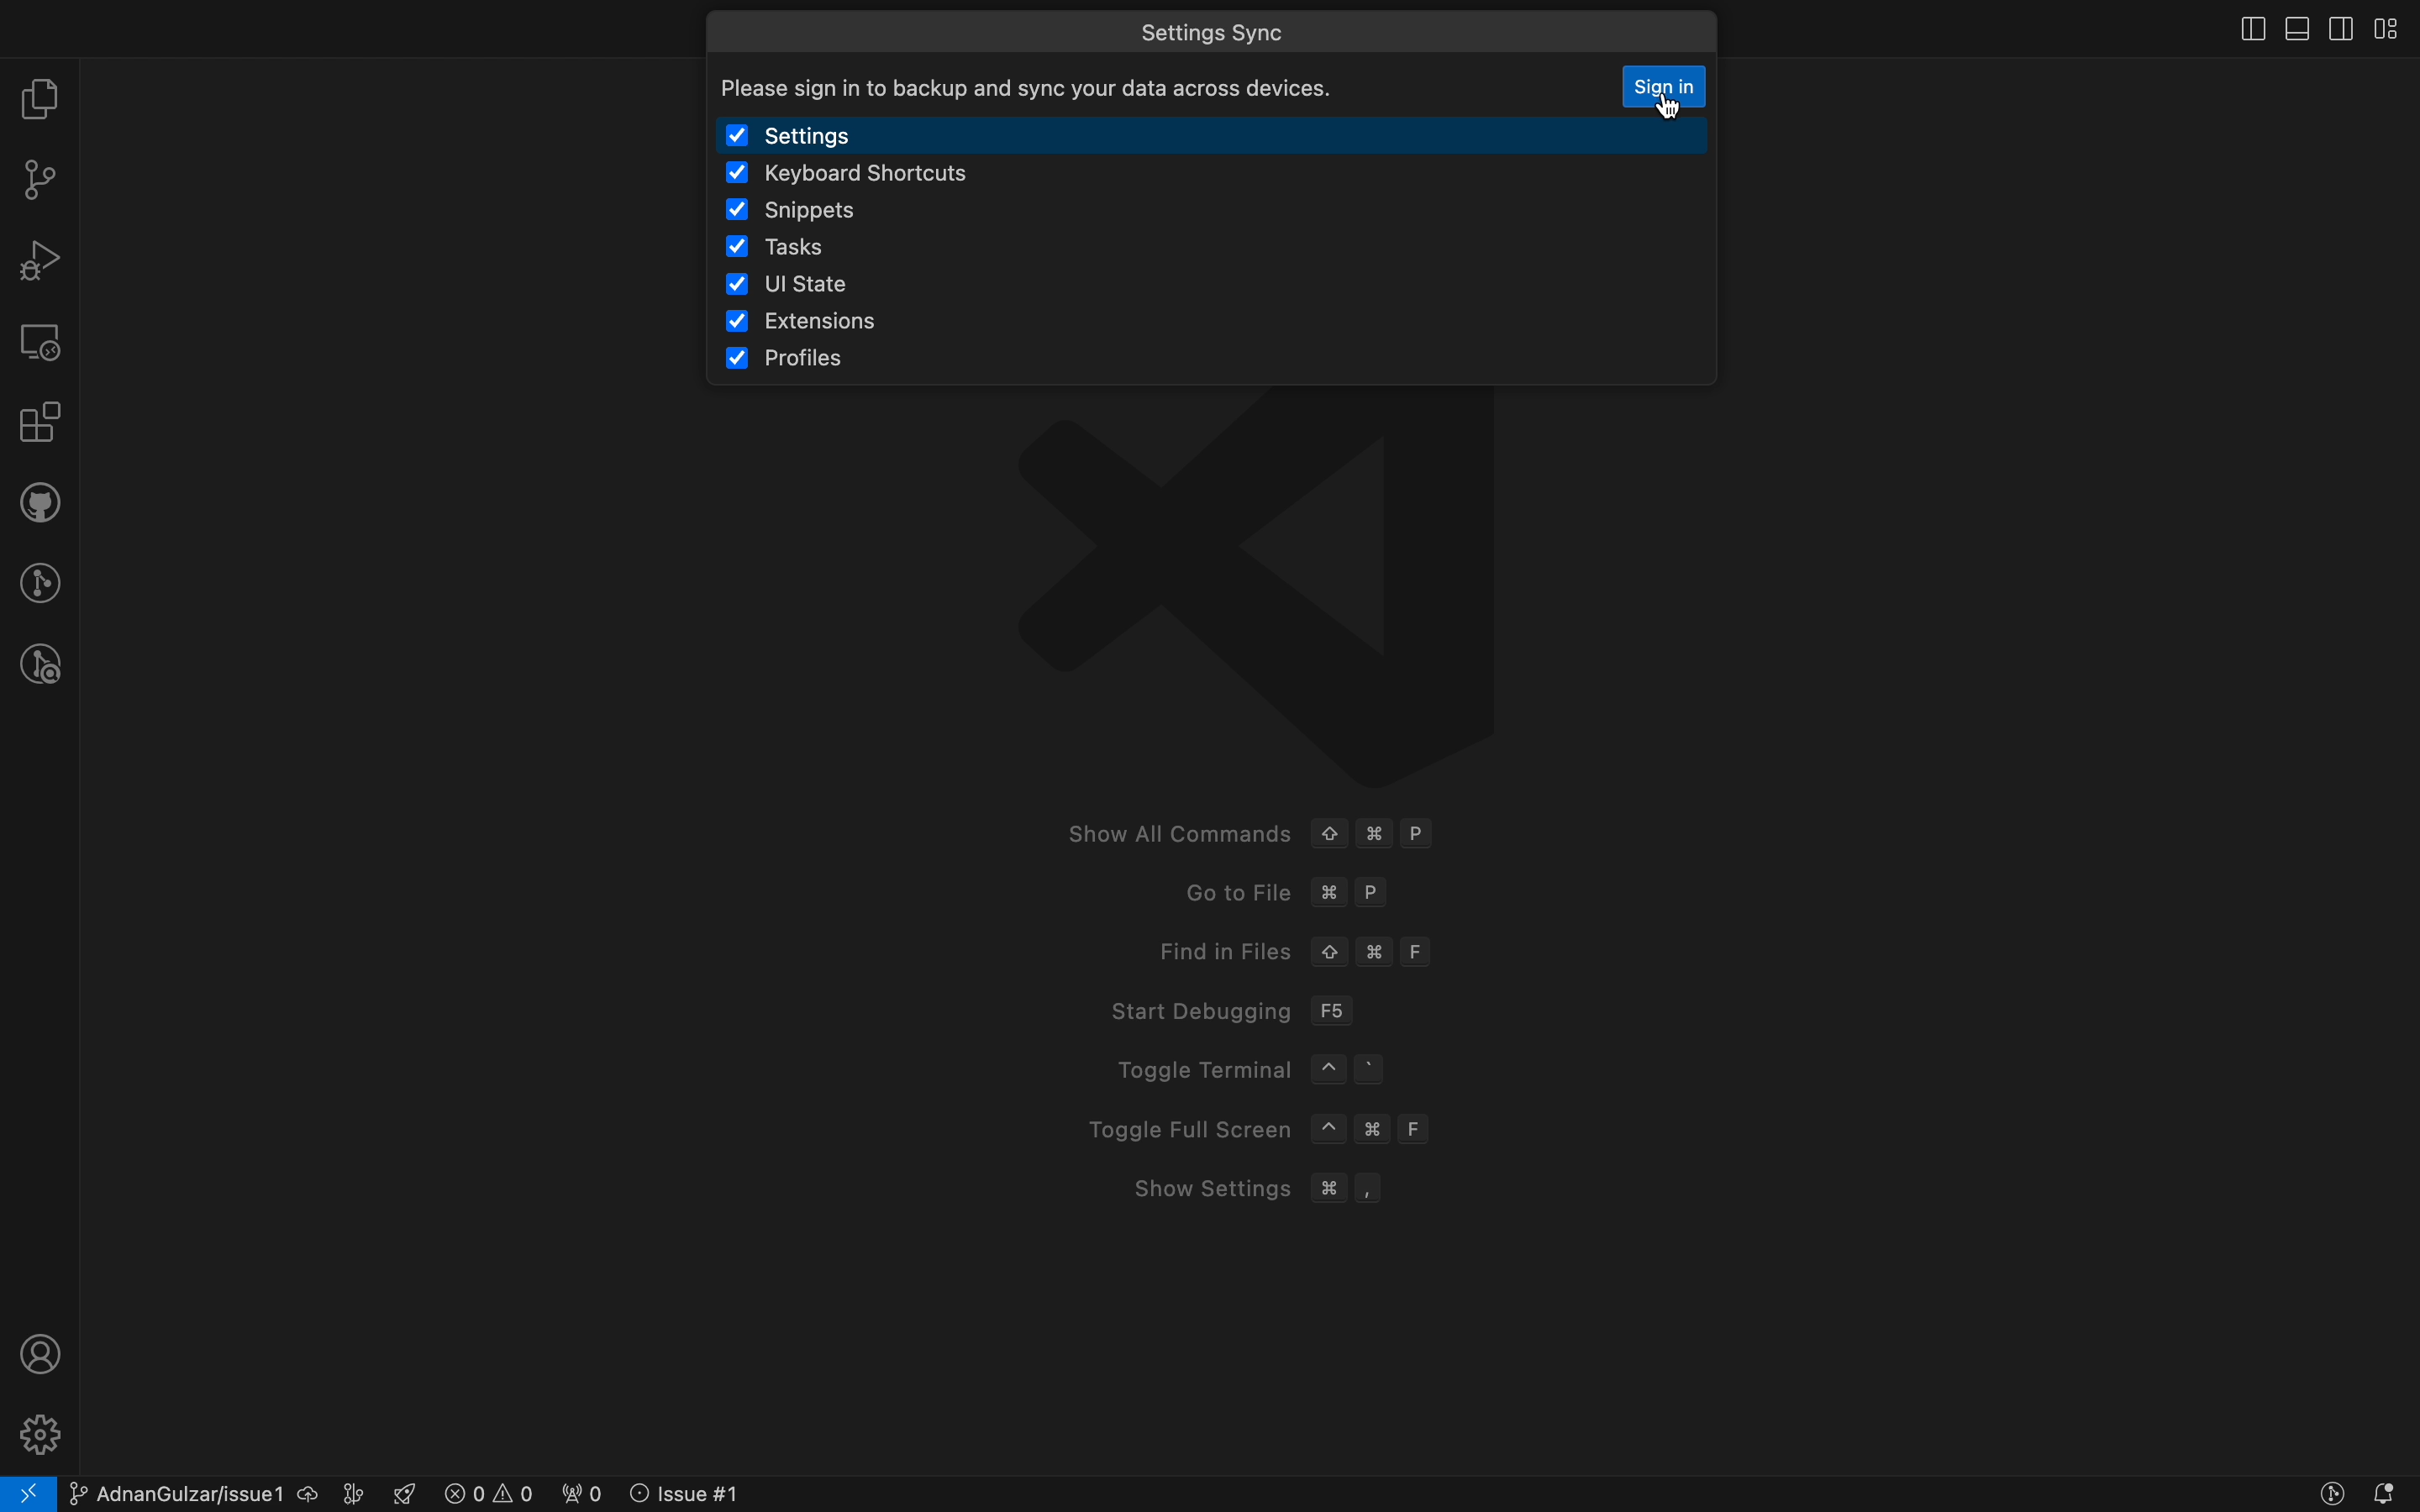  I want to click on sign in , so click(1667, 90).